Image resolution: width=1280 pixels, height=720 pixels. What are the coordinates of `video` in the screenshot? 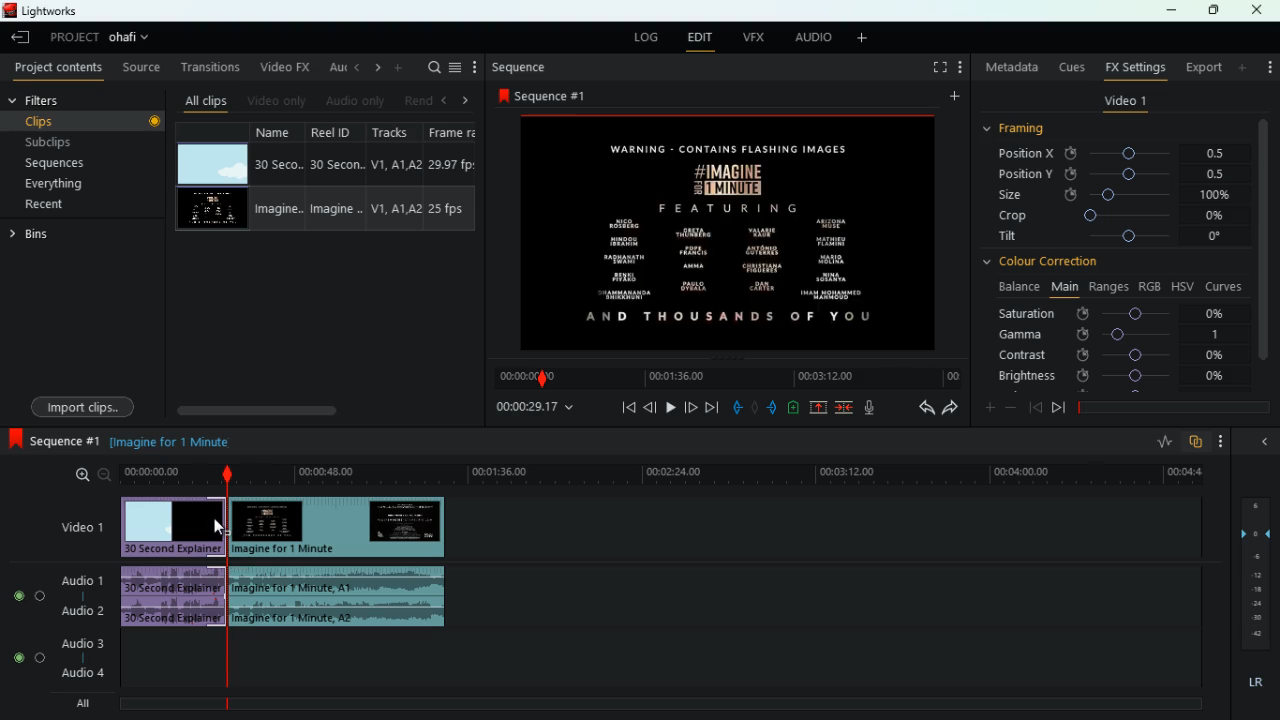 It's located at (171, 526).